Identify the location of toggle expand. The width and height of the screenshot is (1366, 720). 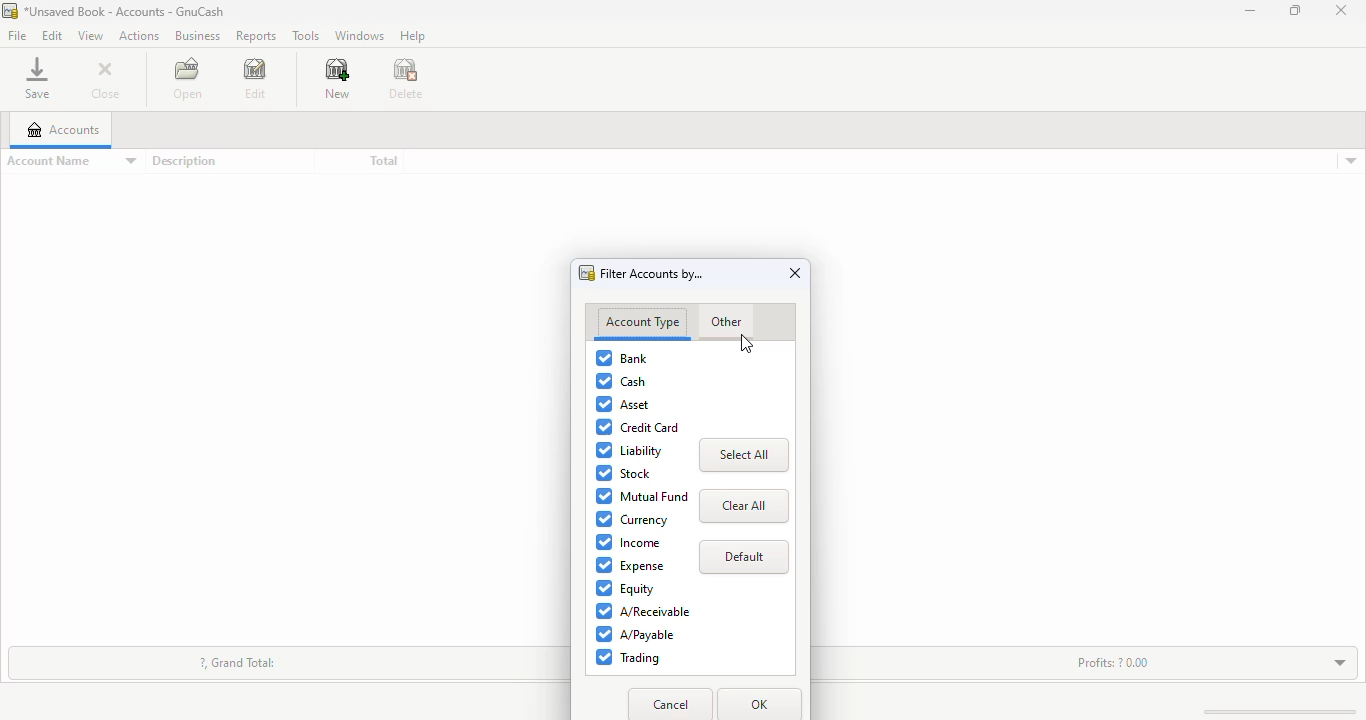
(1327, 661).